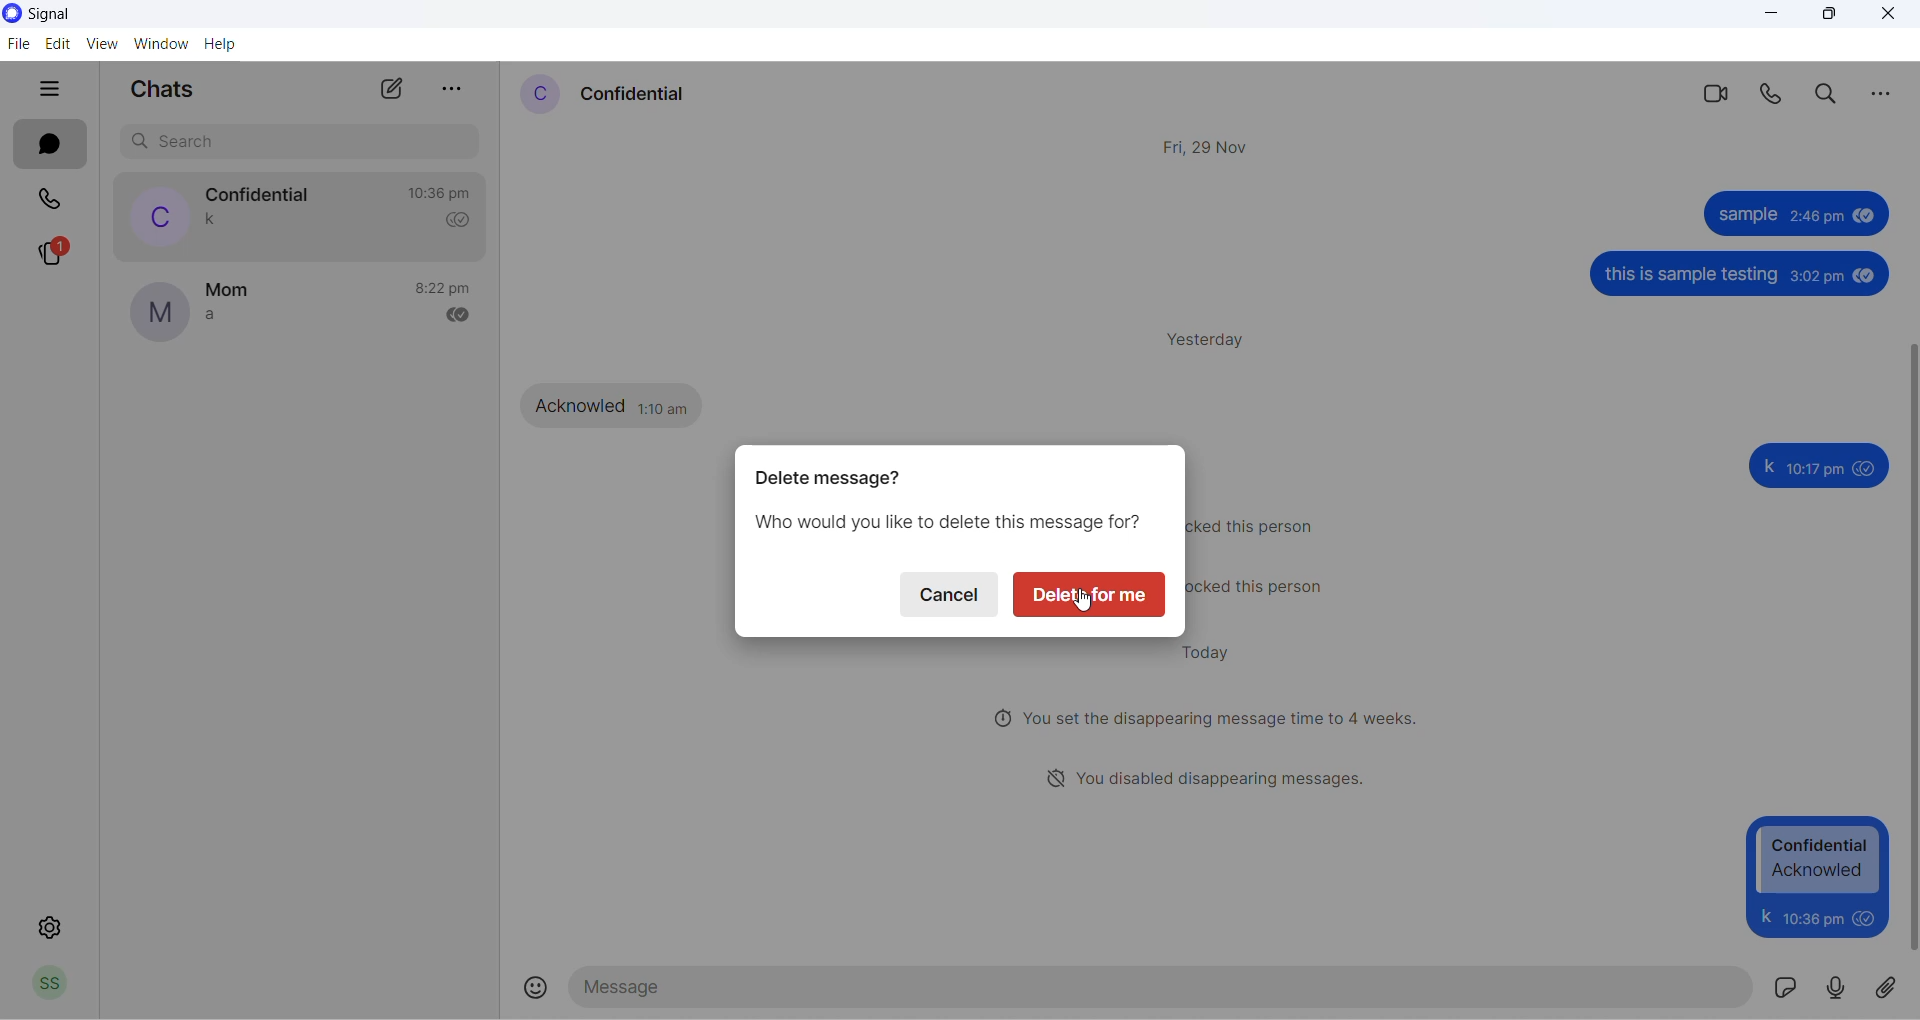 This screenshot has height=1020, width=1920. I want to click on voice call, so click(1777, 90).